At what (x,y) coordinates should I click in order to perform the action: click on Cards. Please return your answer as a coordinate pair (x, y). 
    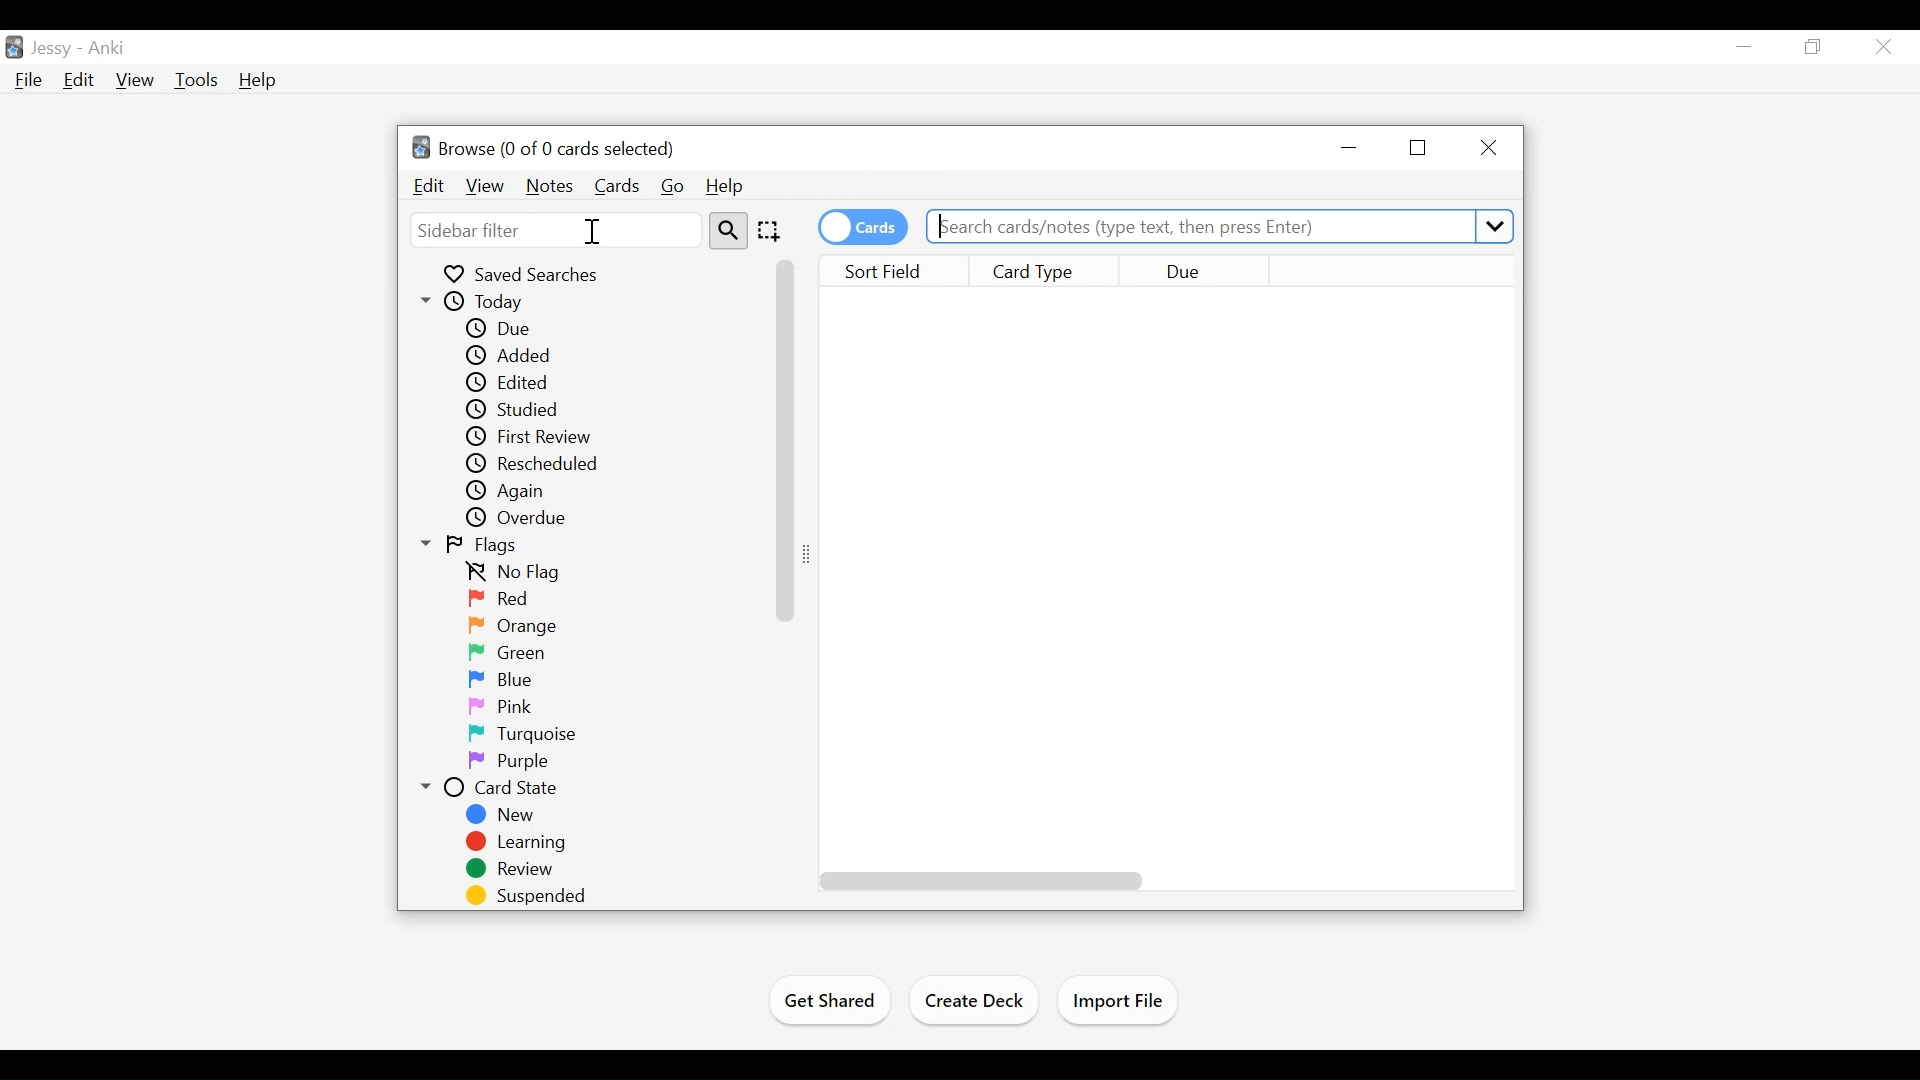
    Looking at the image, I should click on (617, 185).